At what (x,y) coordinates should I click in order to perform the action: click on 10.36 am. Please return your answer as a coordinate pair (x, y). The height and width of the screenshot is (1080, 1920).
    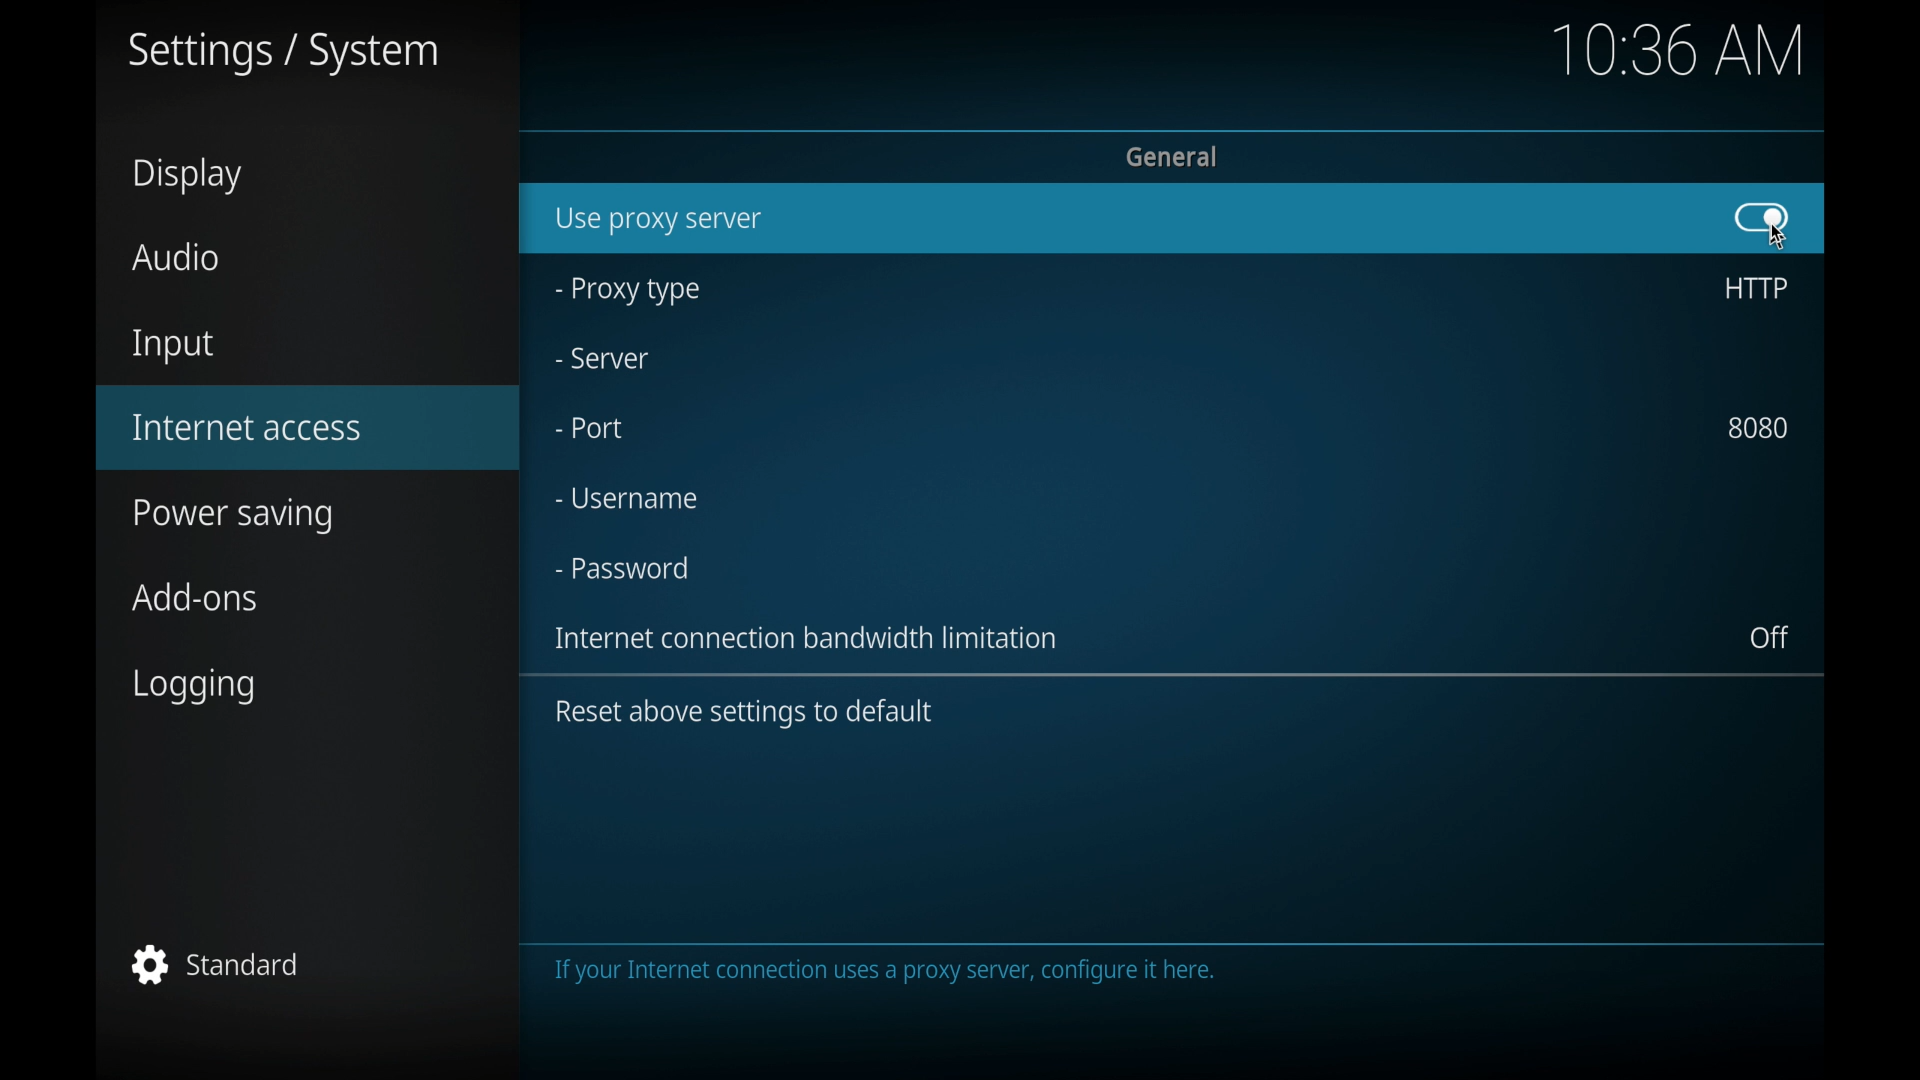
    Looking at the image, I should click on (1678, 50).